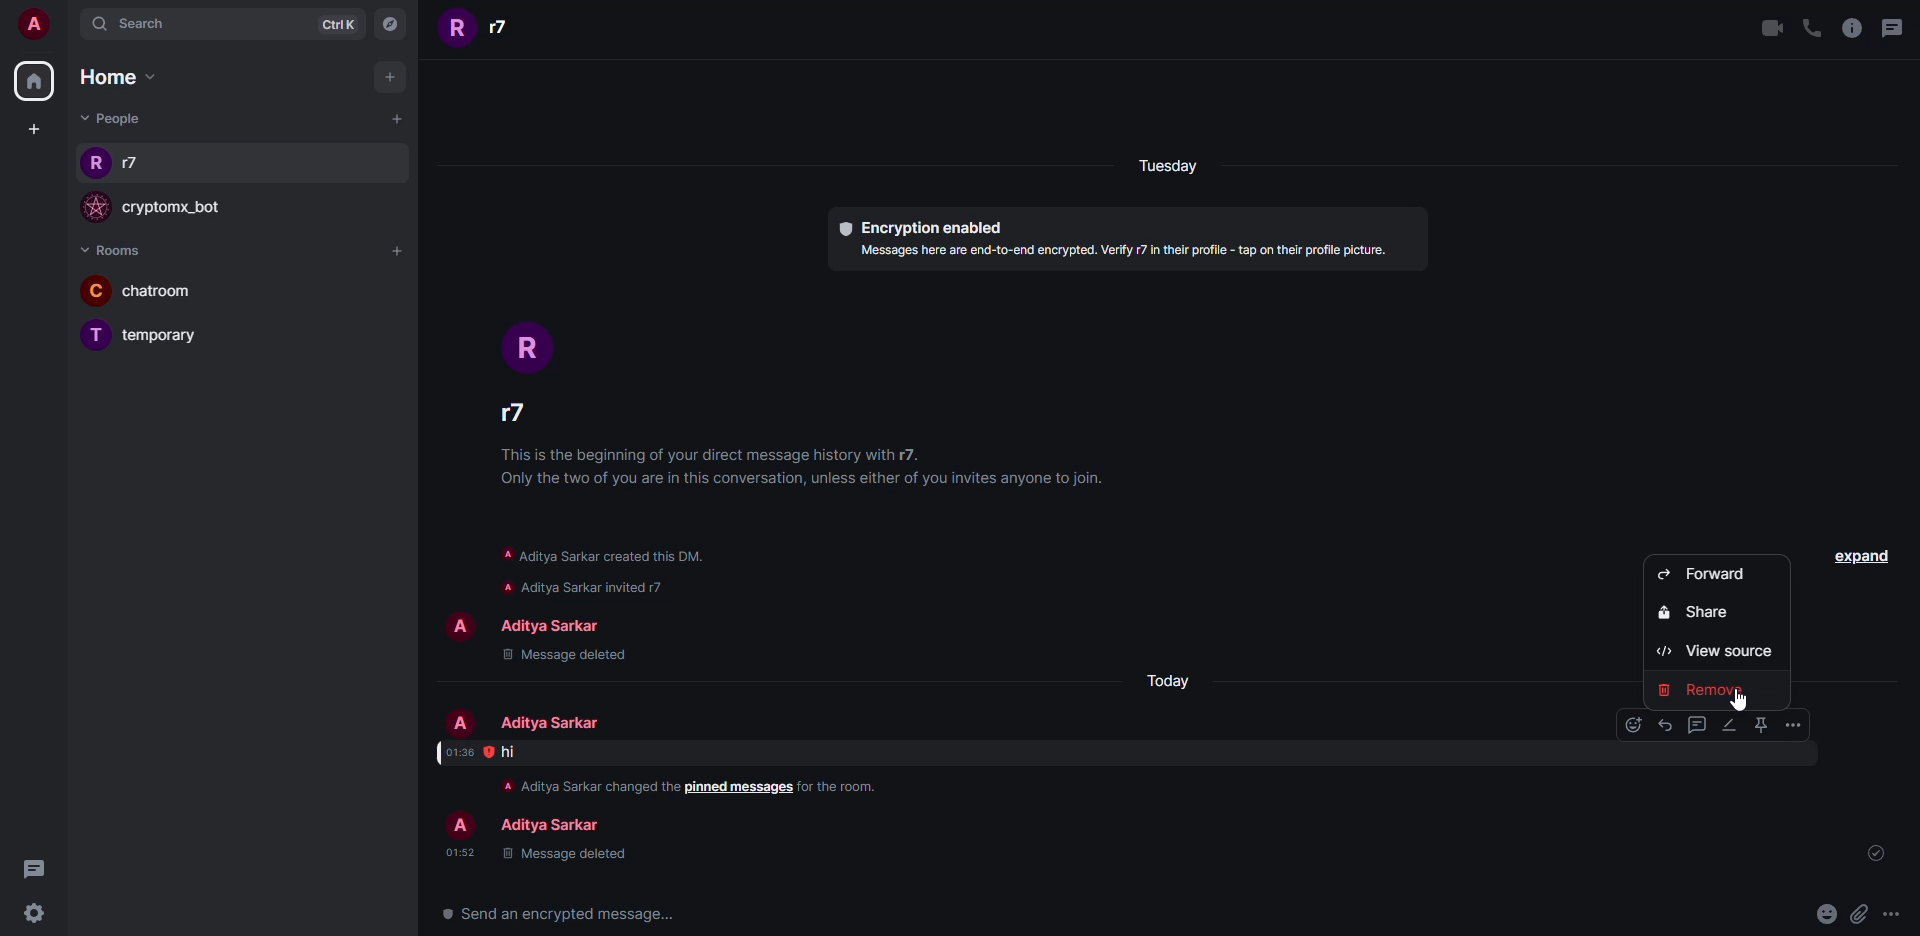 Image resolution: width=1920 pixels, height=936 pixels. I want to click on remove, so click(1705, 688).